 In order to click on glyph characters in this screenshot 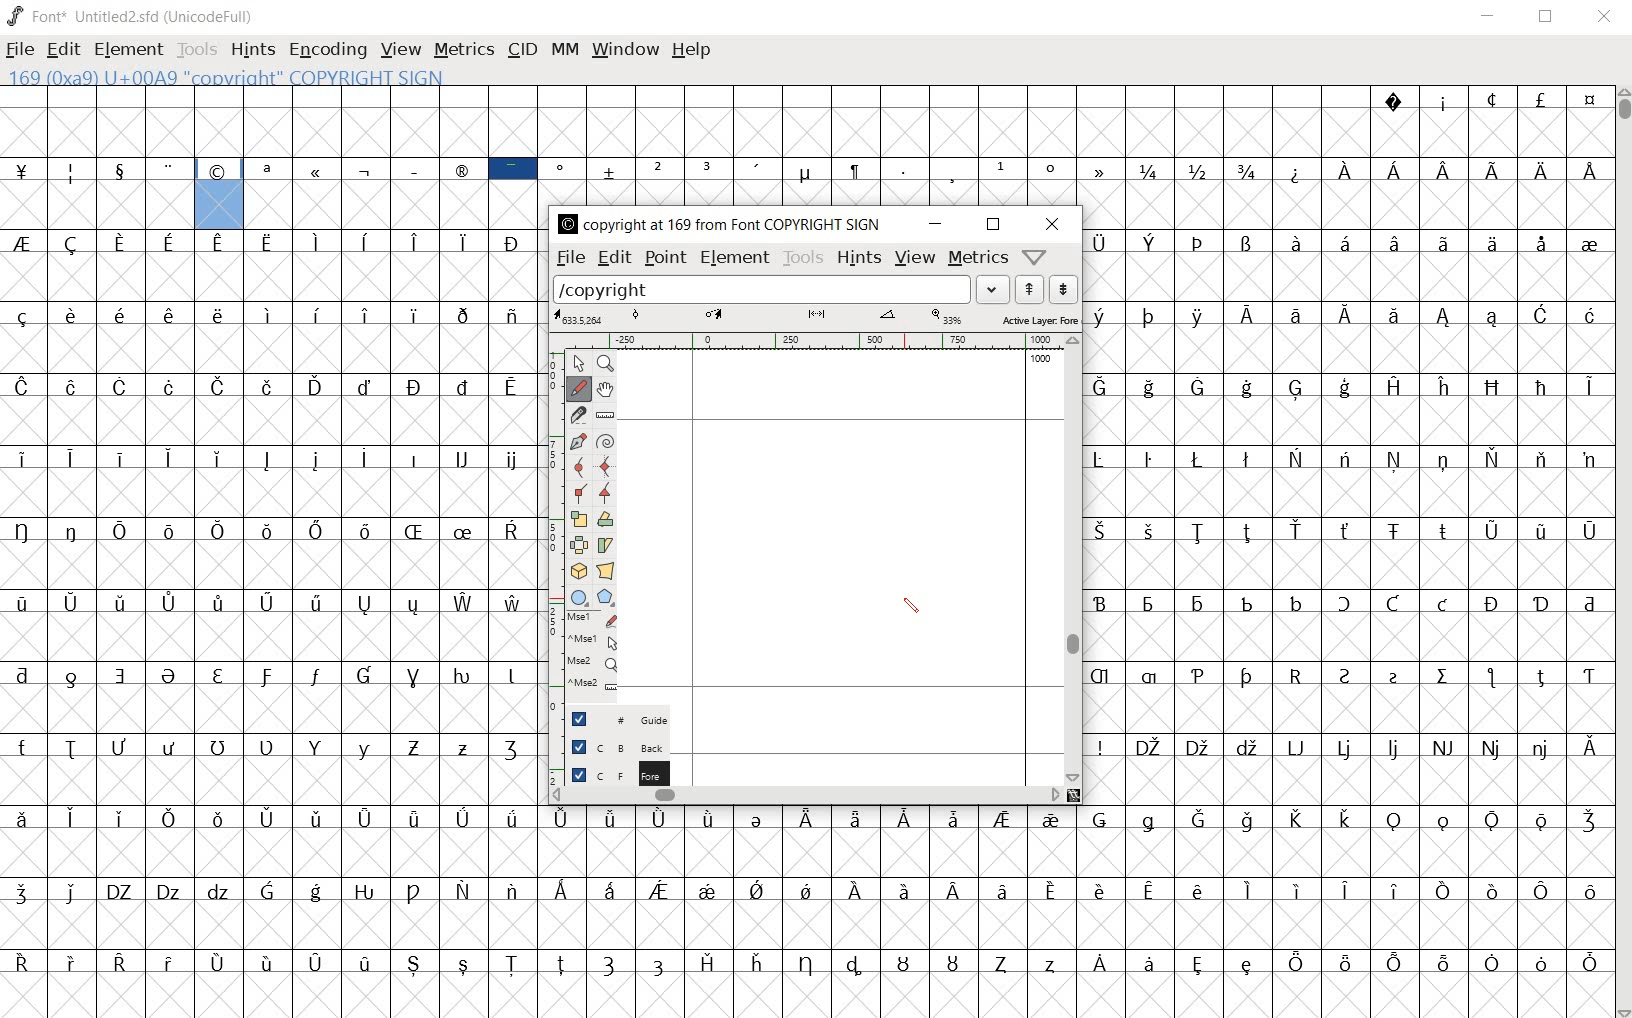, I will do `click(1348, 514)`.